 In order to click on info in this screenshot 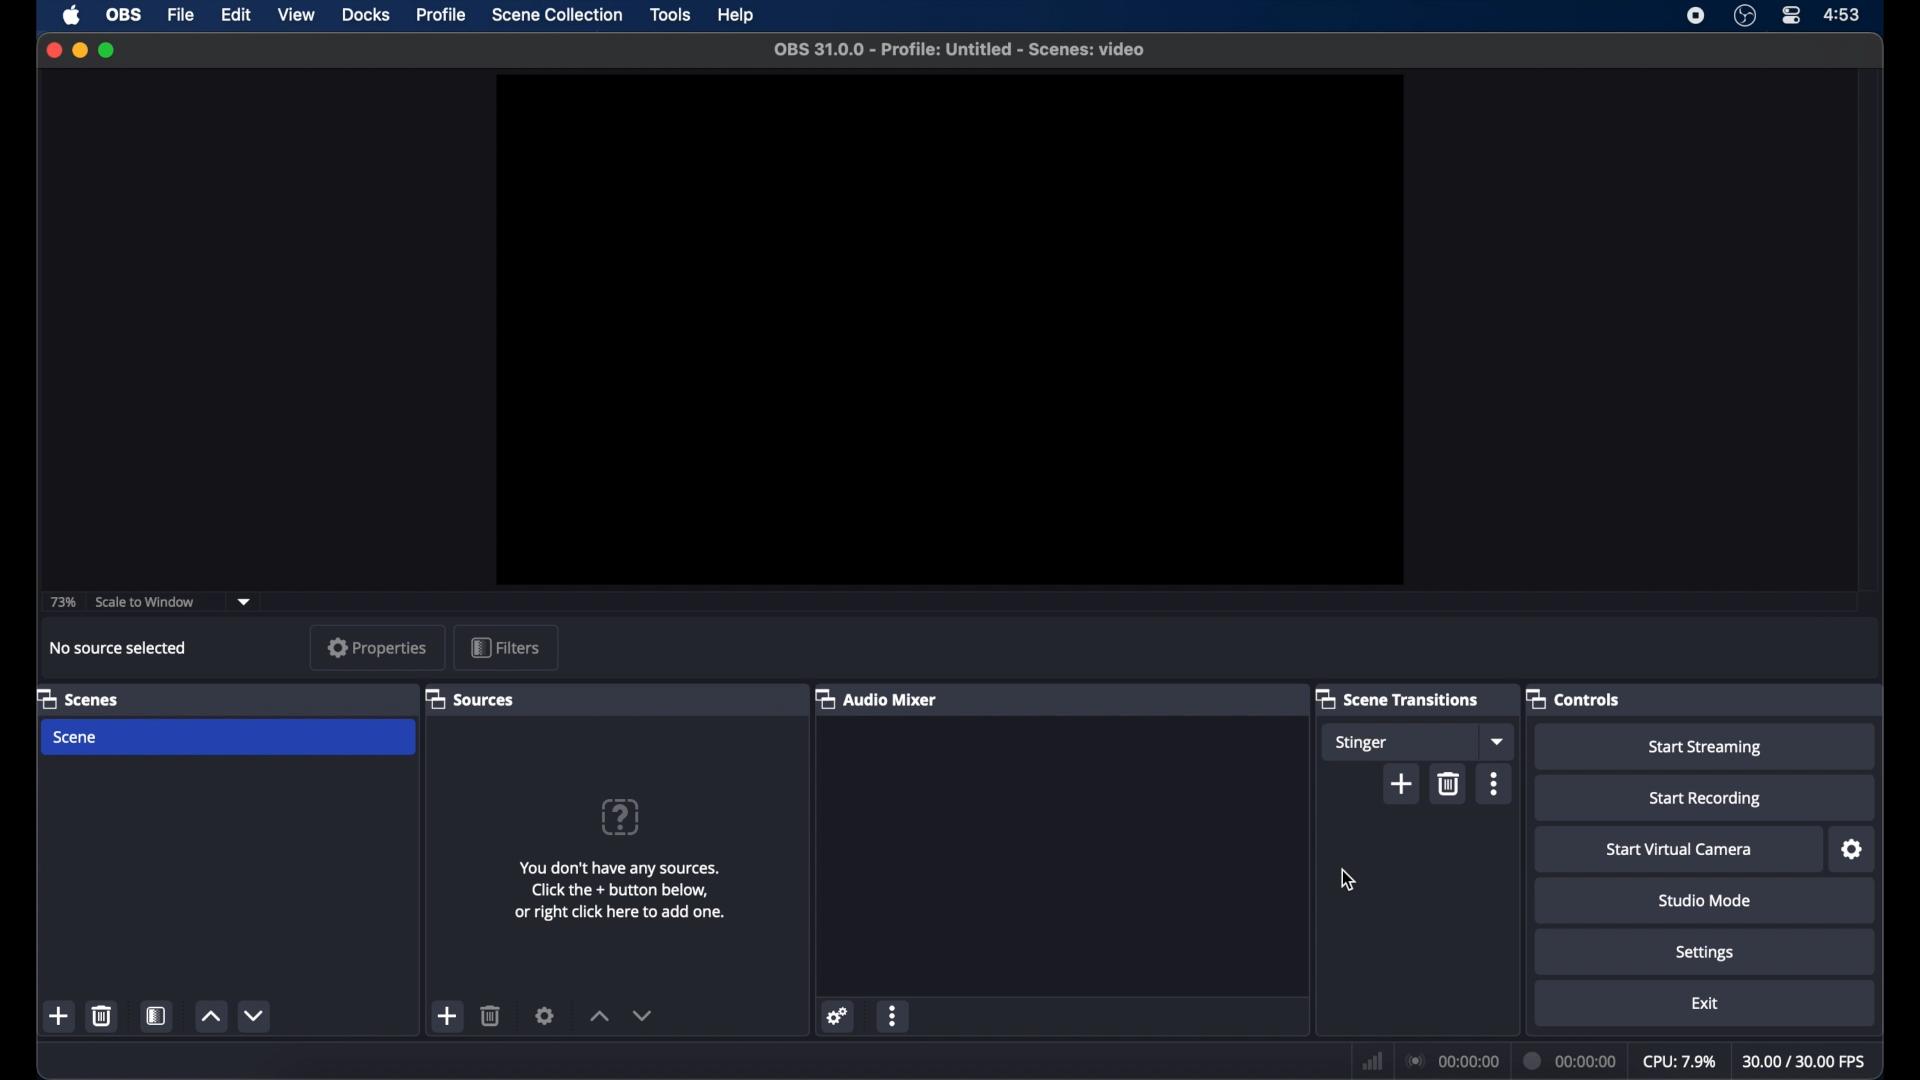, I will do `click(623, 890)`.